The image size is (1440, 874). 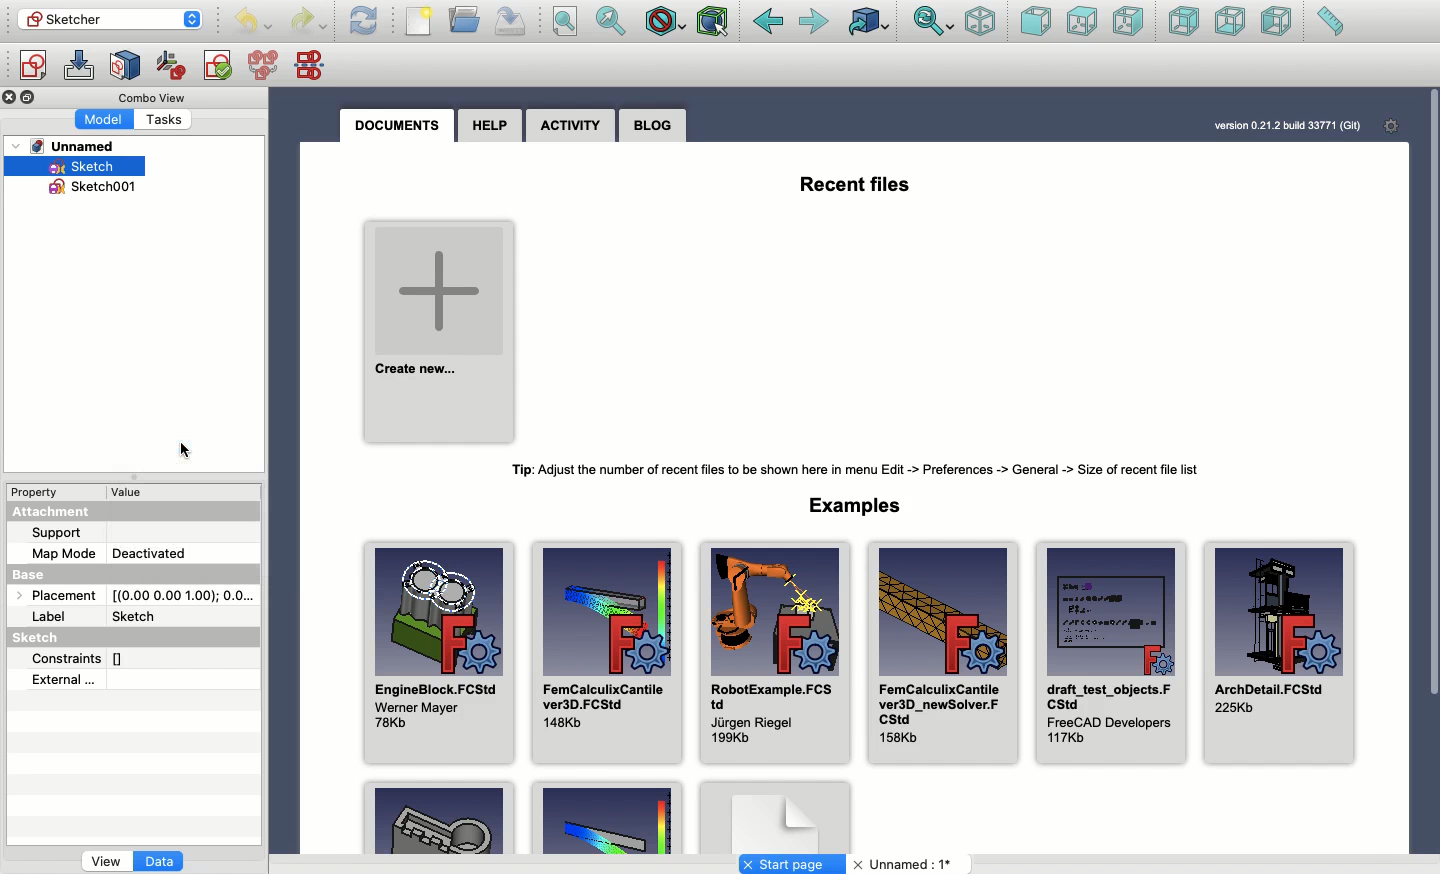 What do you see at coordinates (196, 27) in the screenshot?
I see `Down arrow` at bounding box center [196, 27].